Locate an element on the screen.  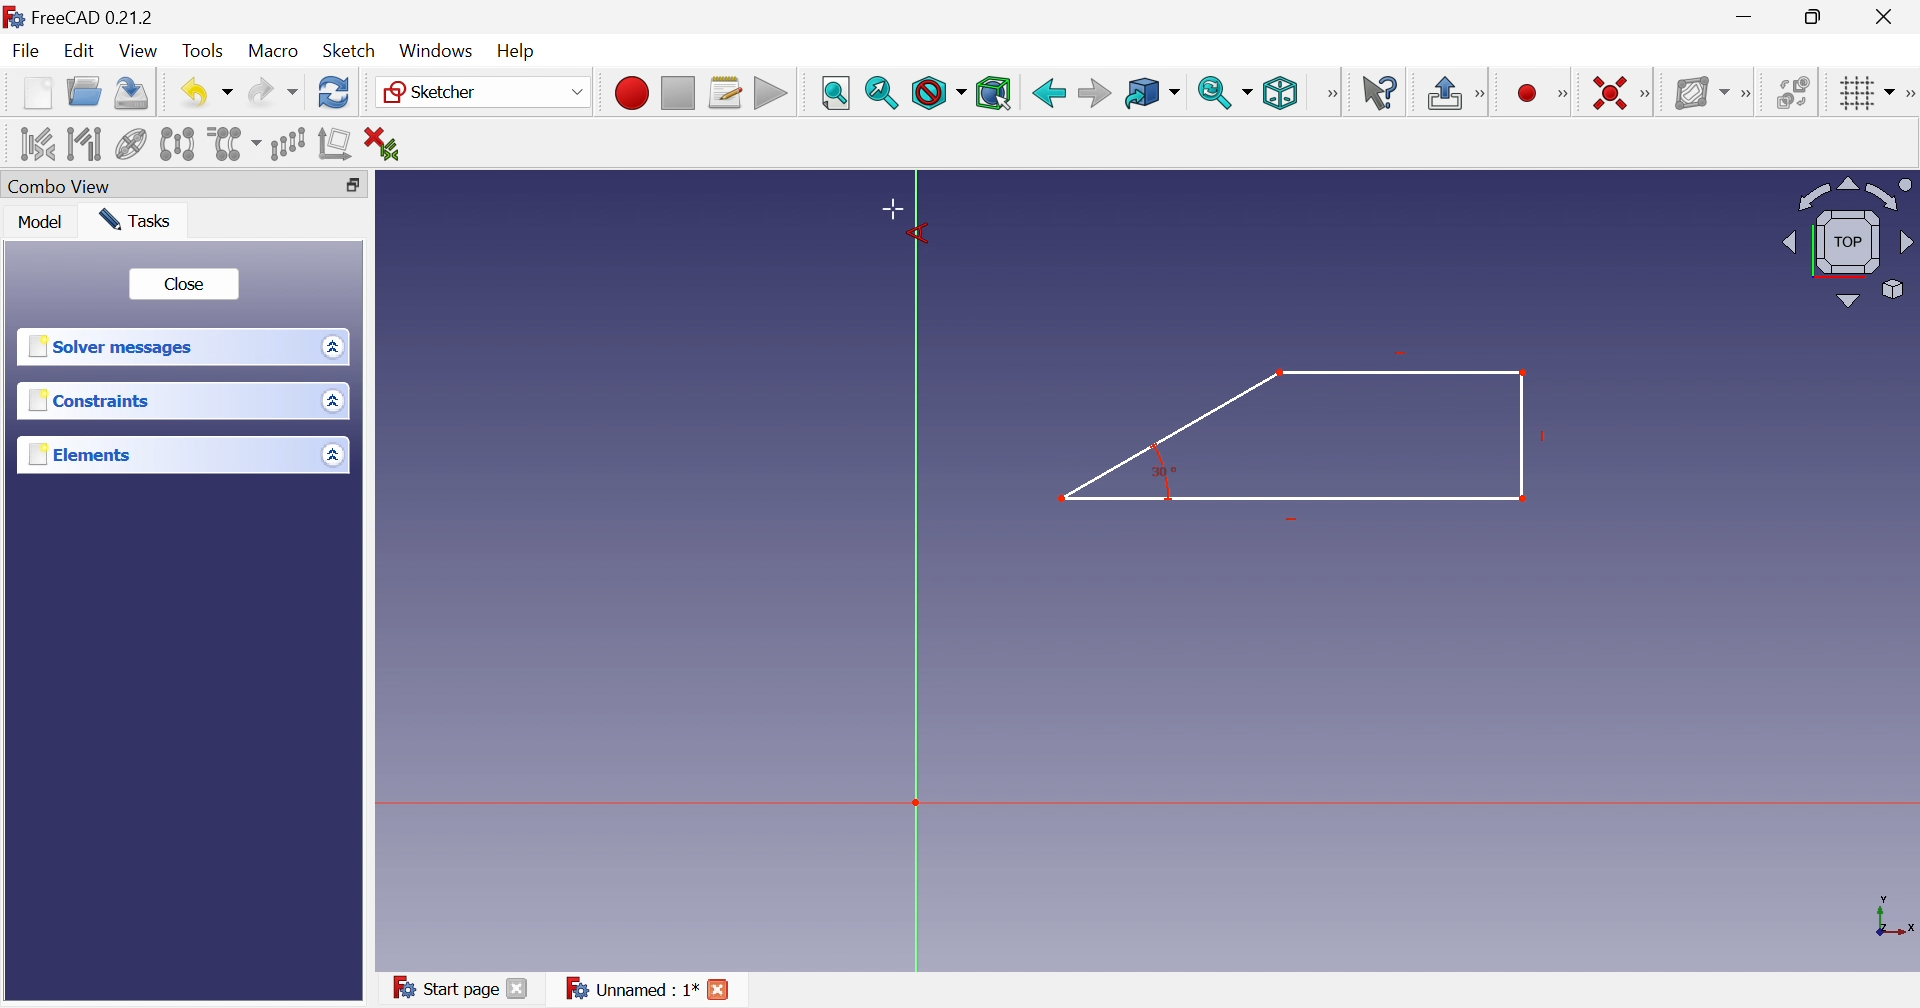
Macros ... is located at coordinates (725, 92).